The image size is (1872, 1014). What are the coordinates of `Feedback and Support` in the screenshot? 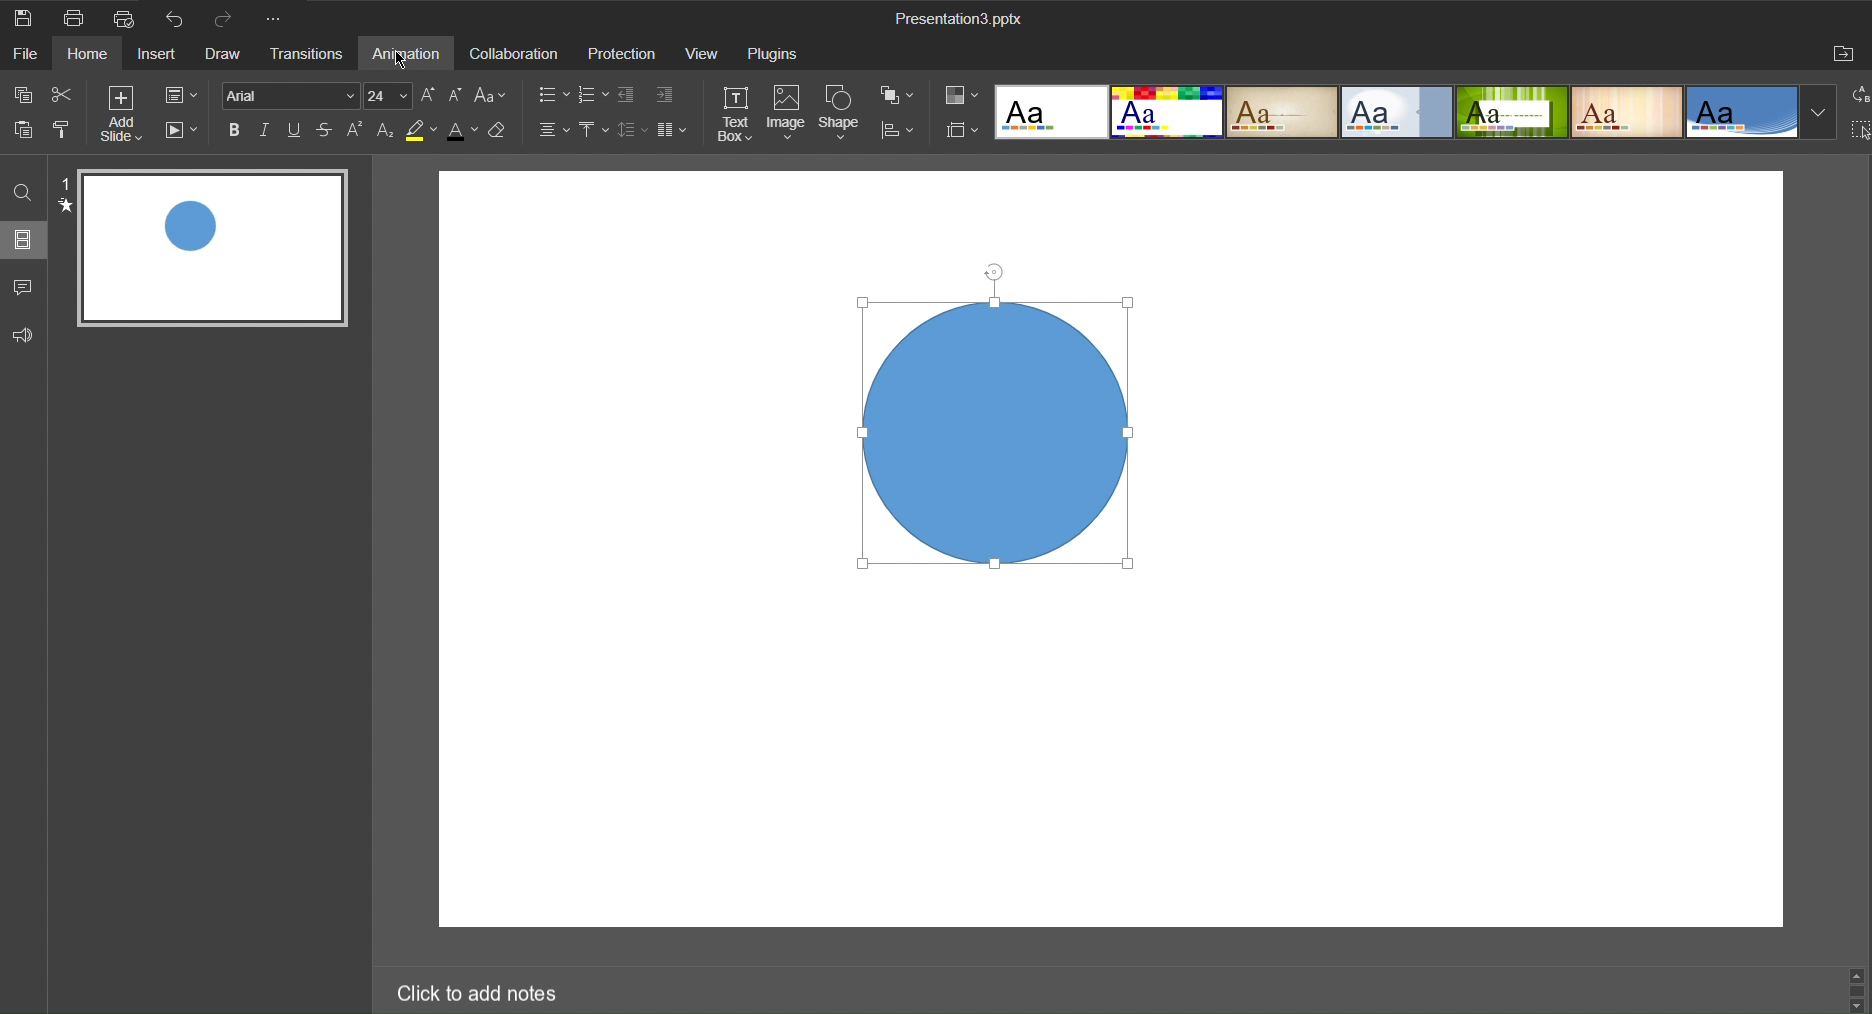 It's located at (22, 331).